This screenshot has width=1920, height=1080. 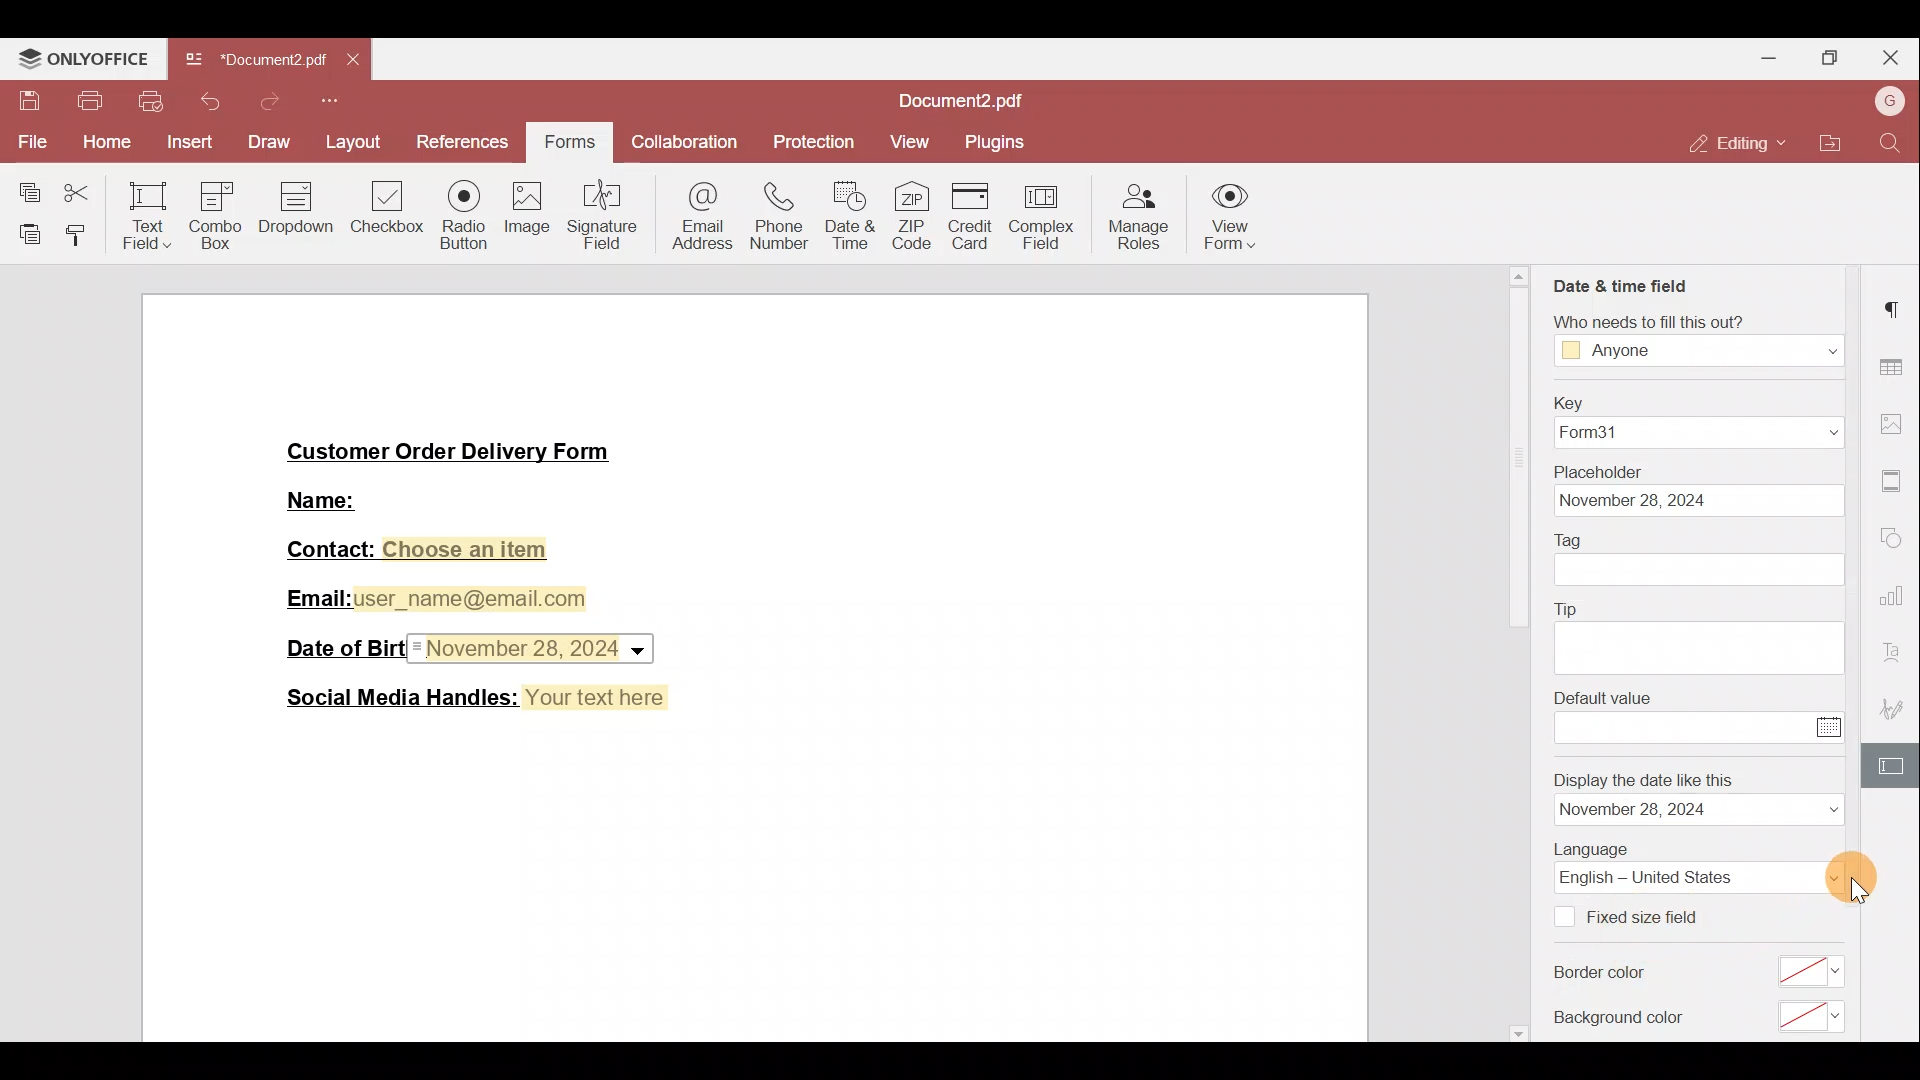 What do you see at coordinates (24, 229) in the screenshot?
I see `Paste` at bounding box center [24, 229].